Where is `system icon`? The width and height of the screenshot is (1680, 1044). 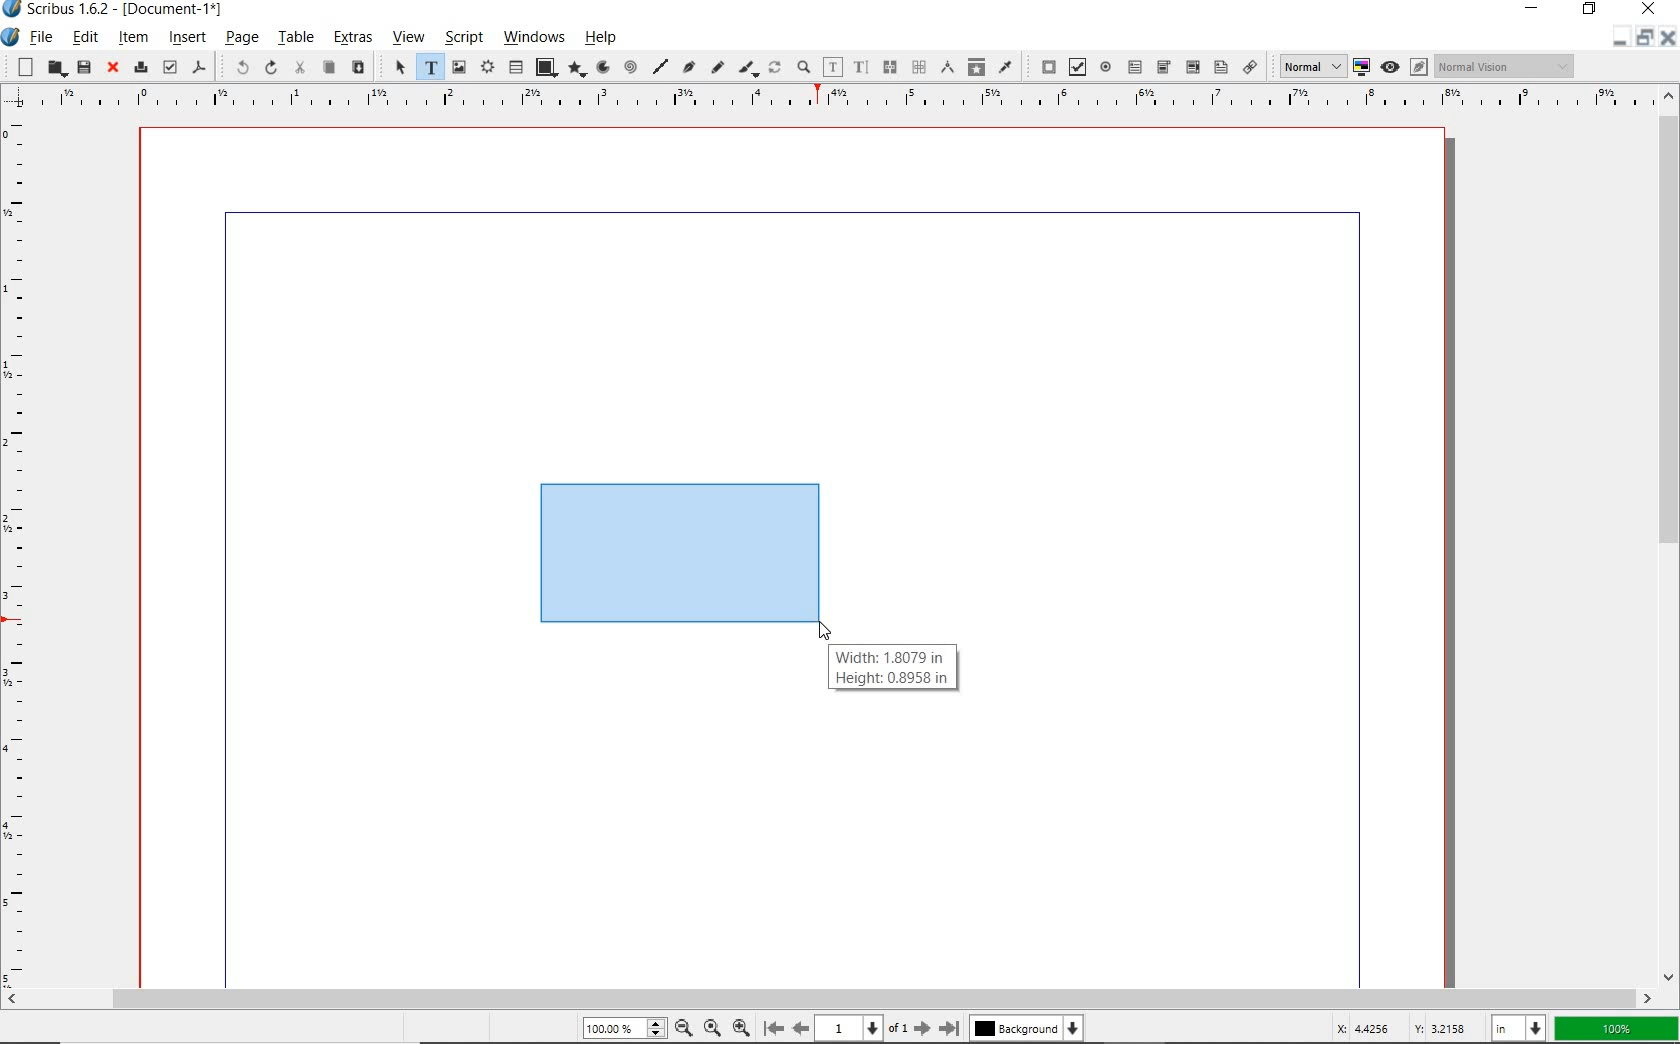 system icon is located at coordinates (9, 37).